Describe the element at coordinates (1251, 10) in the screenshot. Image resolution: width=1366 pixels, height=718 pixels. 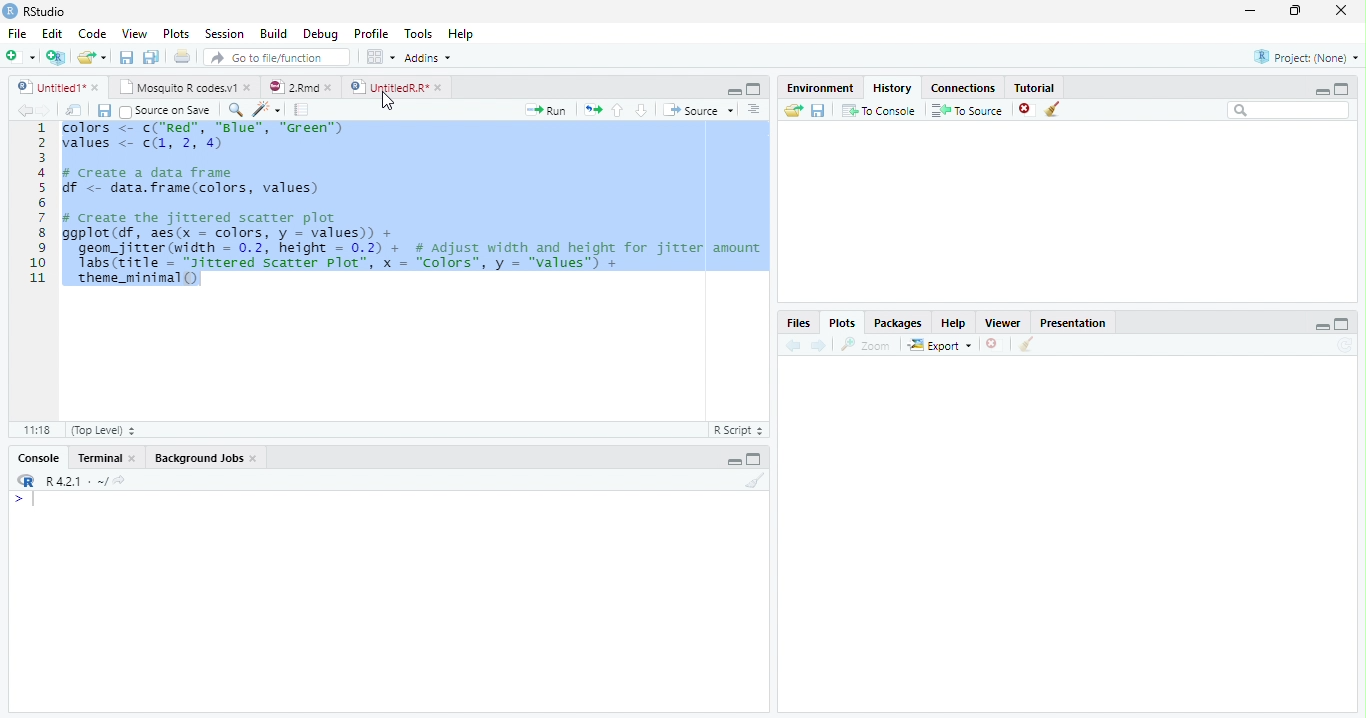
I see `minimize` at that location.